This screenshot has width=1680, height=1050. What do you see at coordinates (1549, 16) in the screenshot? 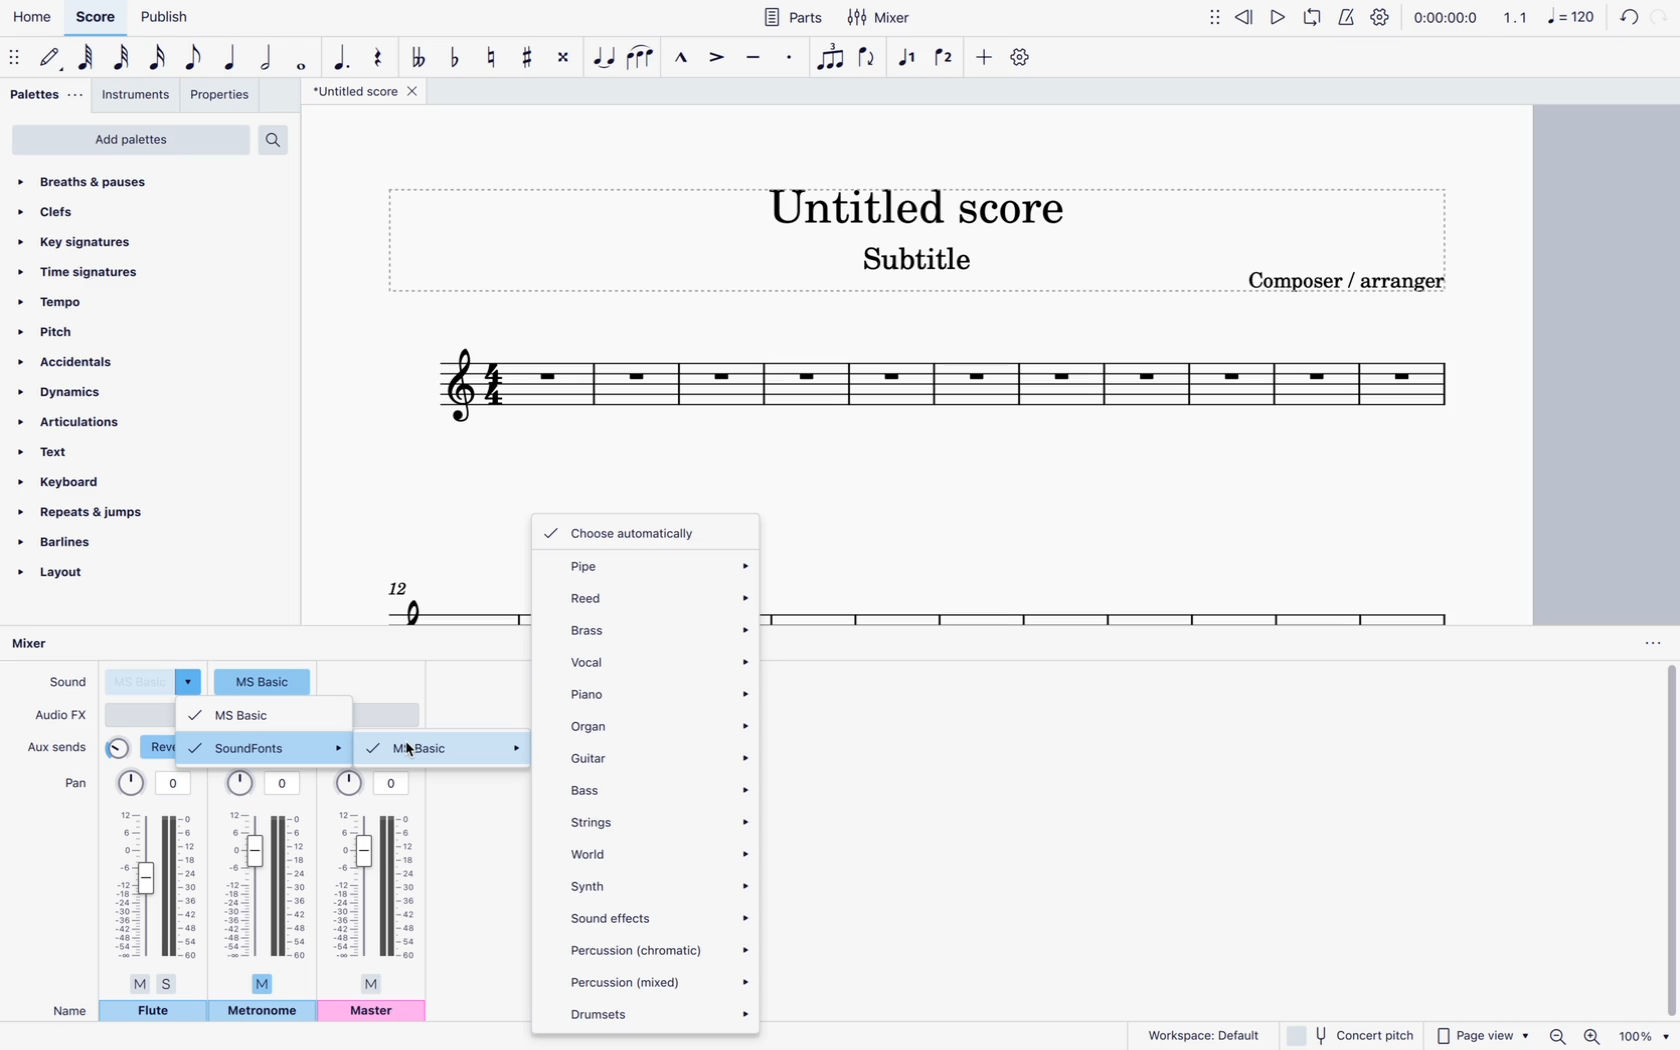
I see `scale` at bounding box center [1549, 16].